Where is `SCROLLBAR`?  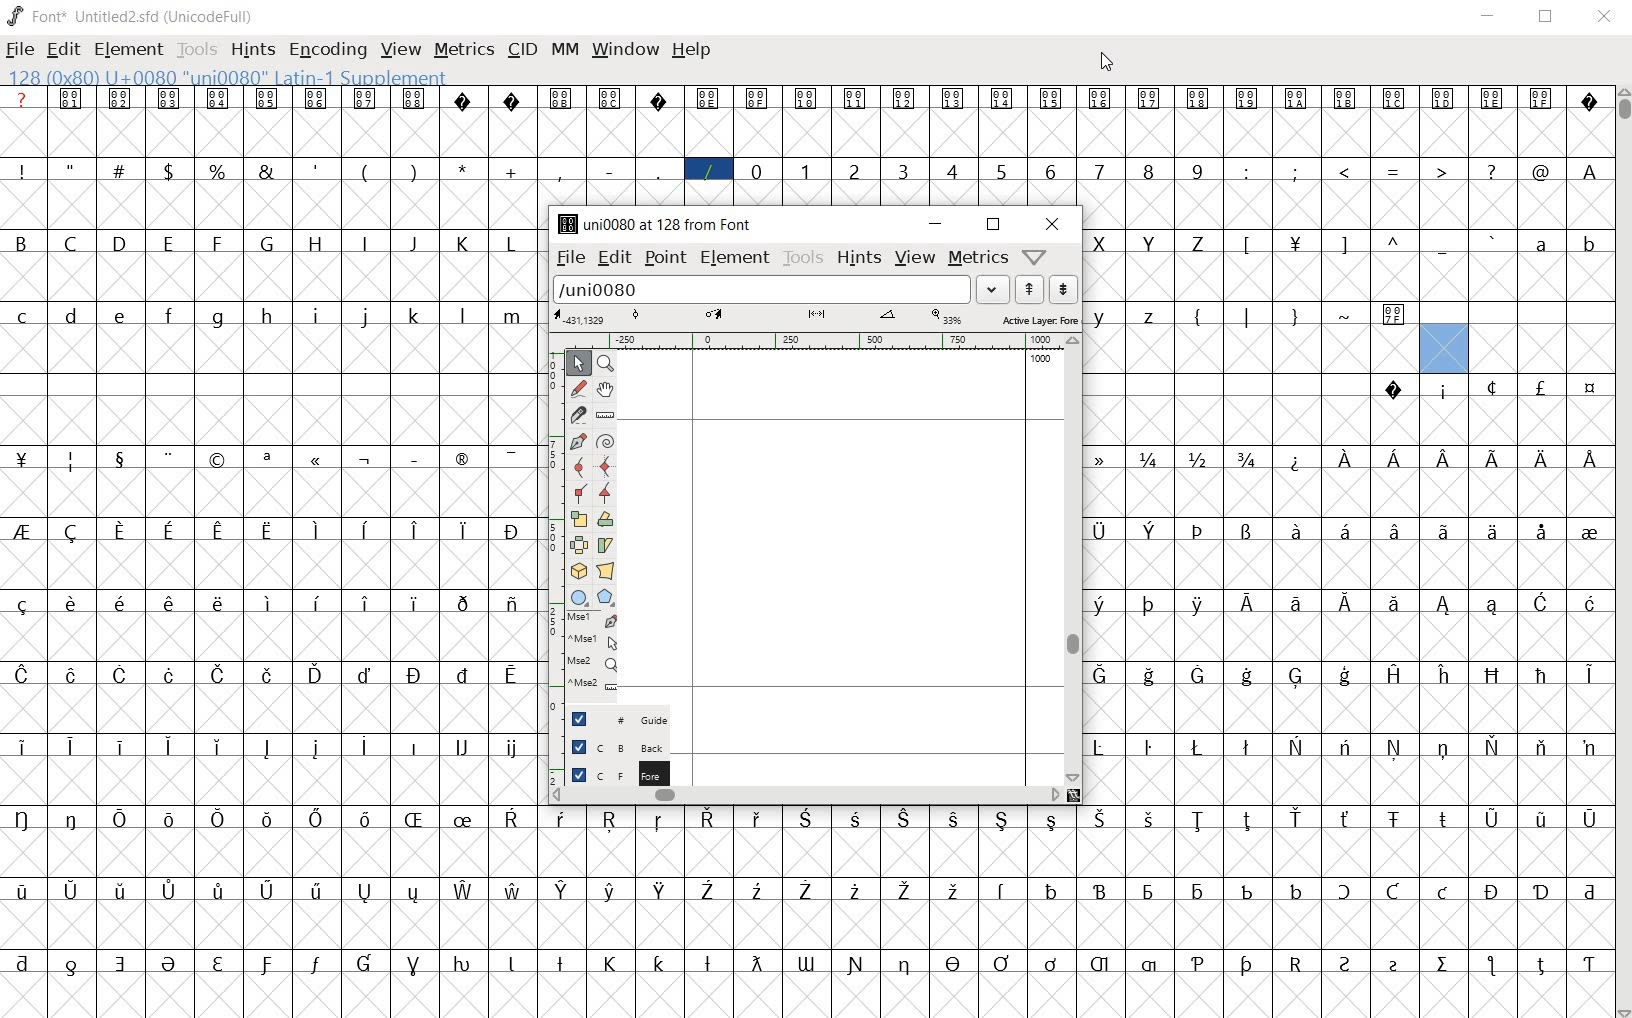 SCROLLBAR is located at coordinates (1622, 553).